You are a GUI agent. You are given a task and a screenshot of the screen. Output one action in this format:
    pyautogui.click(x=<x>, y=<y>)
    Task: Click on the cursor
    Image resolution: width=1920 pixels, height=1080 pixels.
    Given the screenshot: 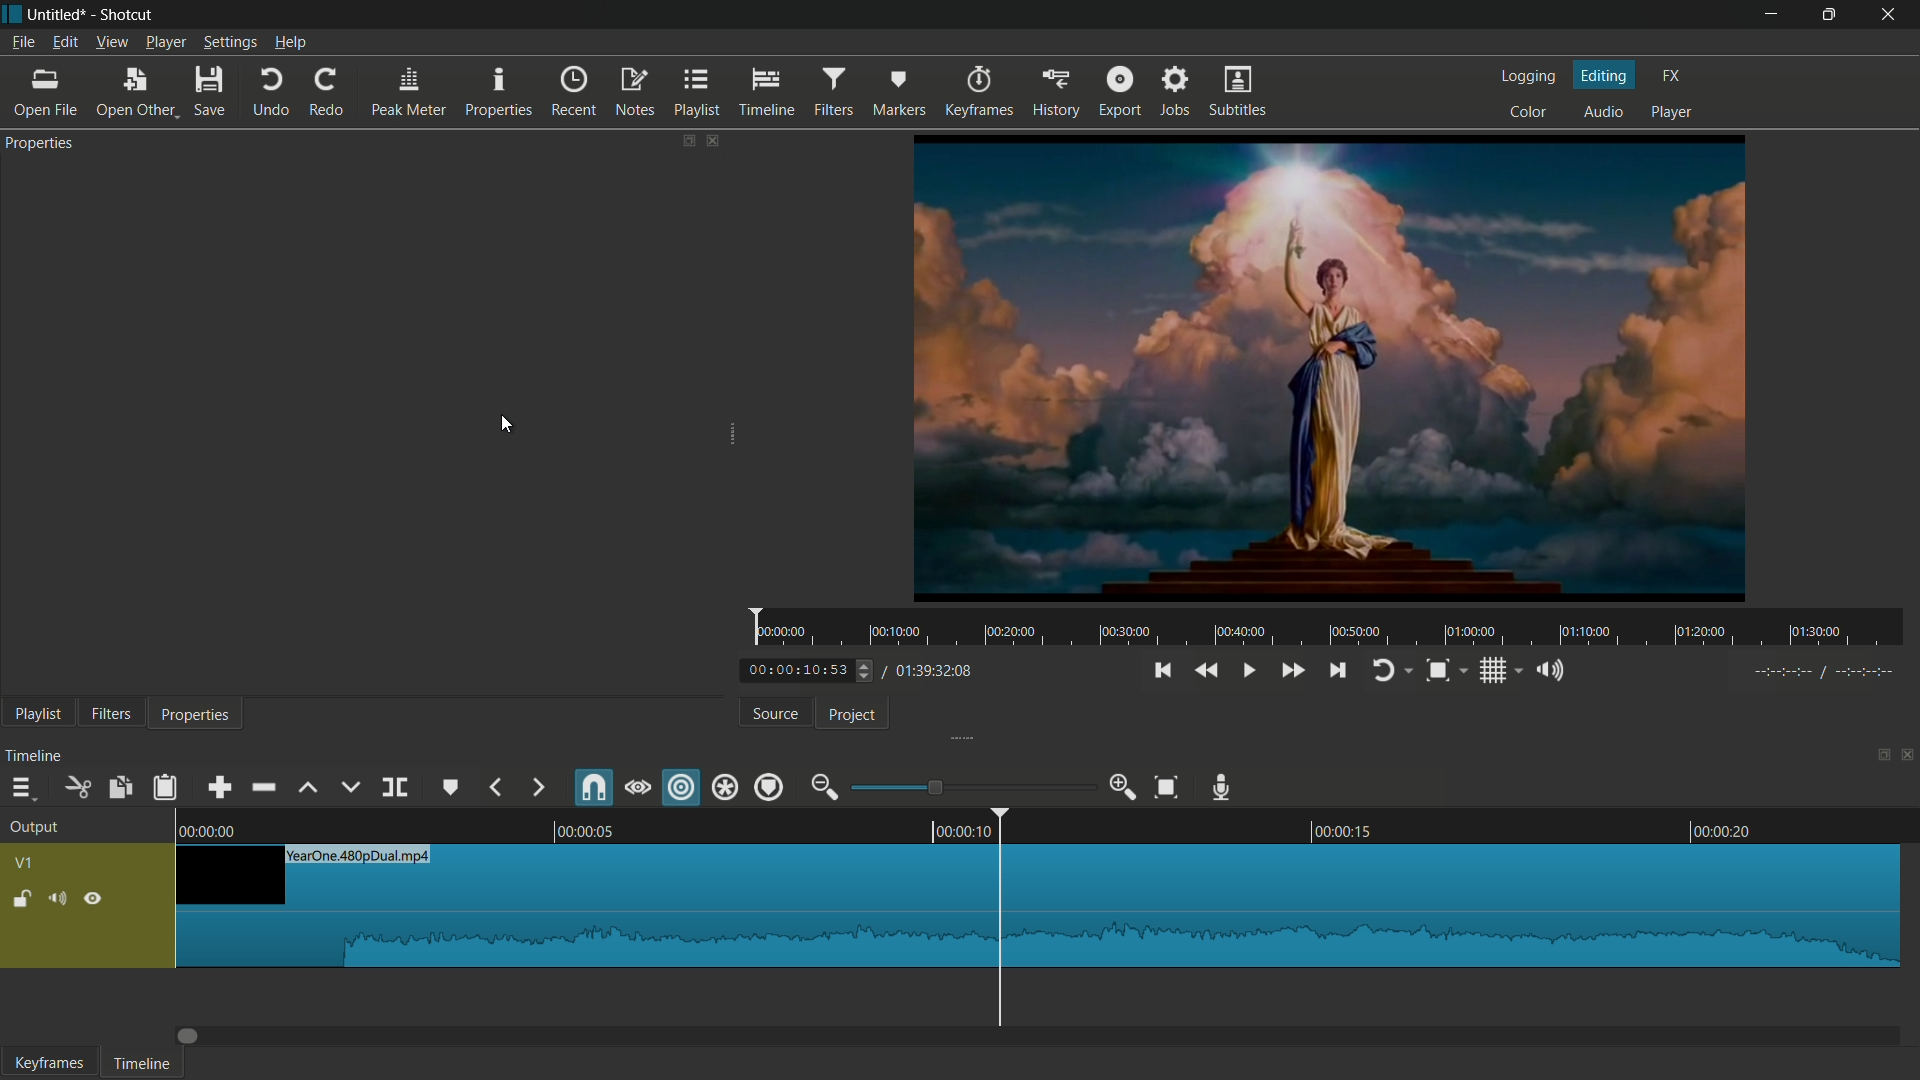 What is the action you would take?
    pyautogui.click(x=503, y=424)
    